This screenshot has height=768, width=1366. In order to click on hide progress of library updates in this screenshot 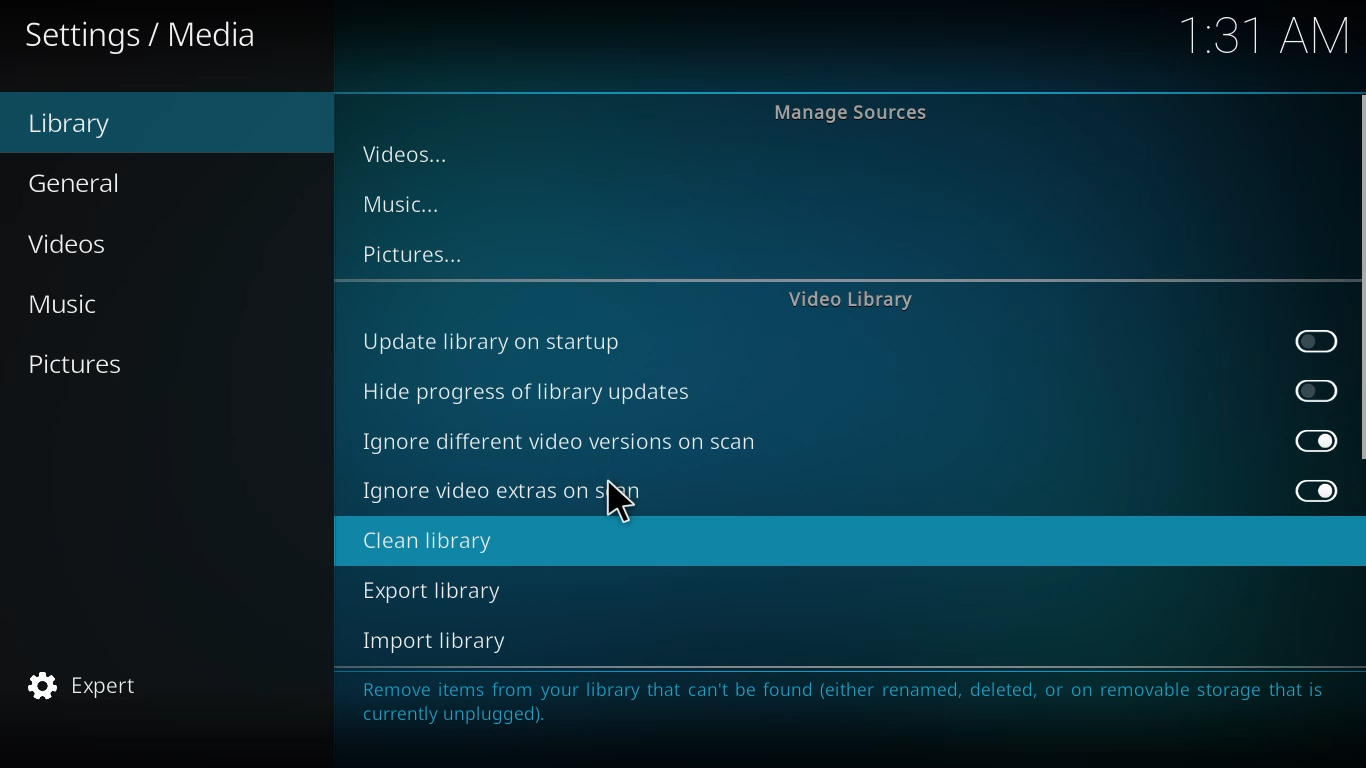, I will do `click(533, 392)`.